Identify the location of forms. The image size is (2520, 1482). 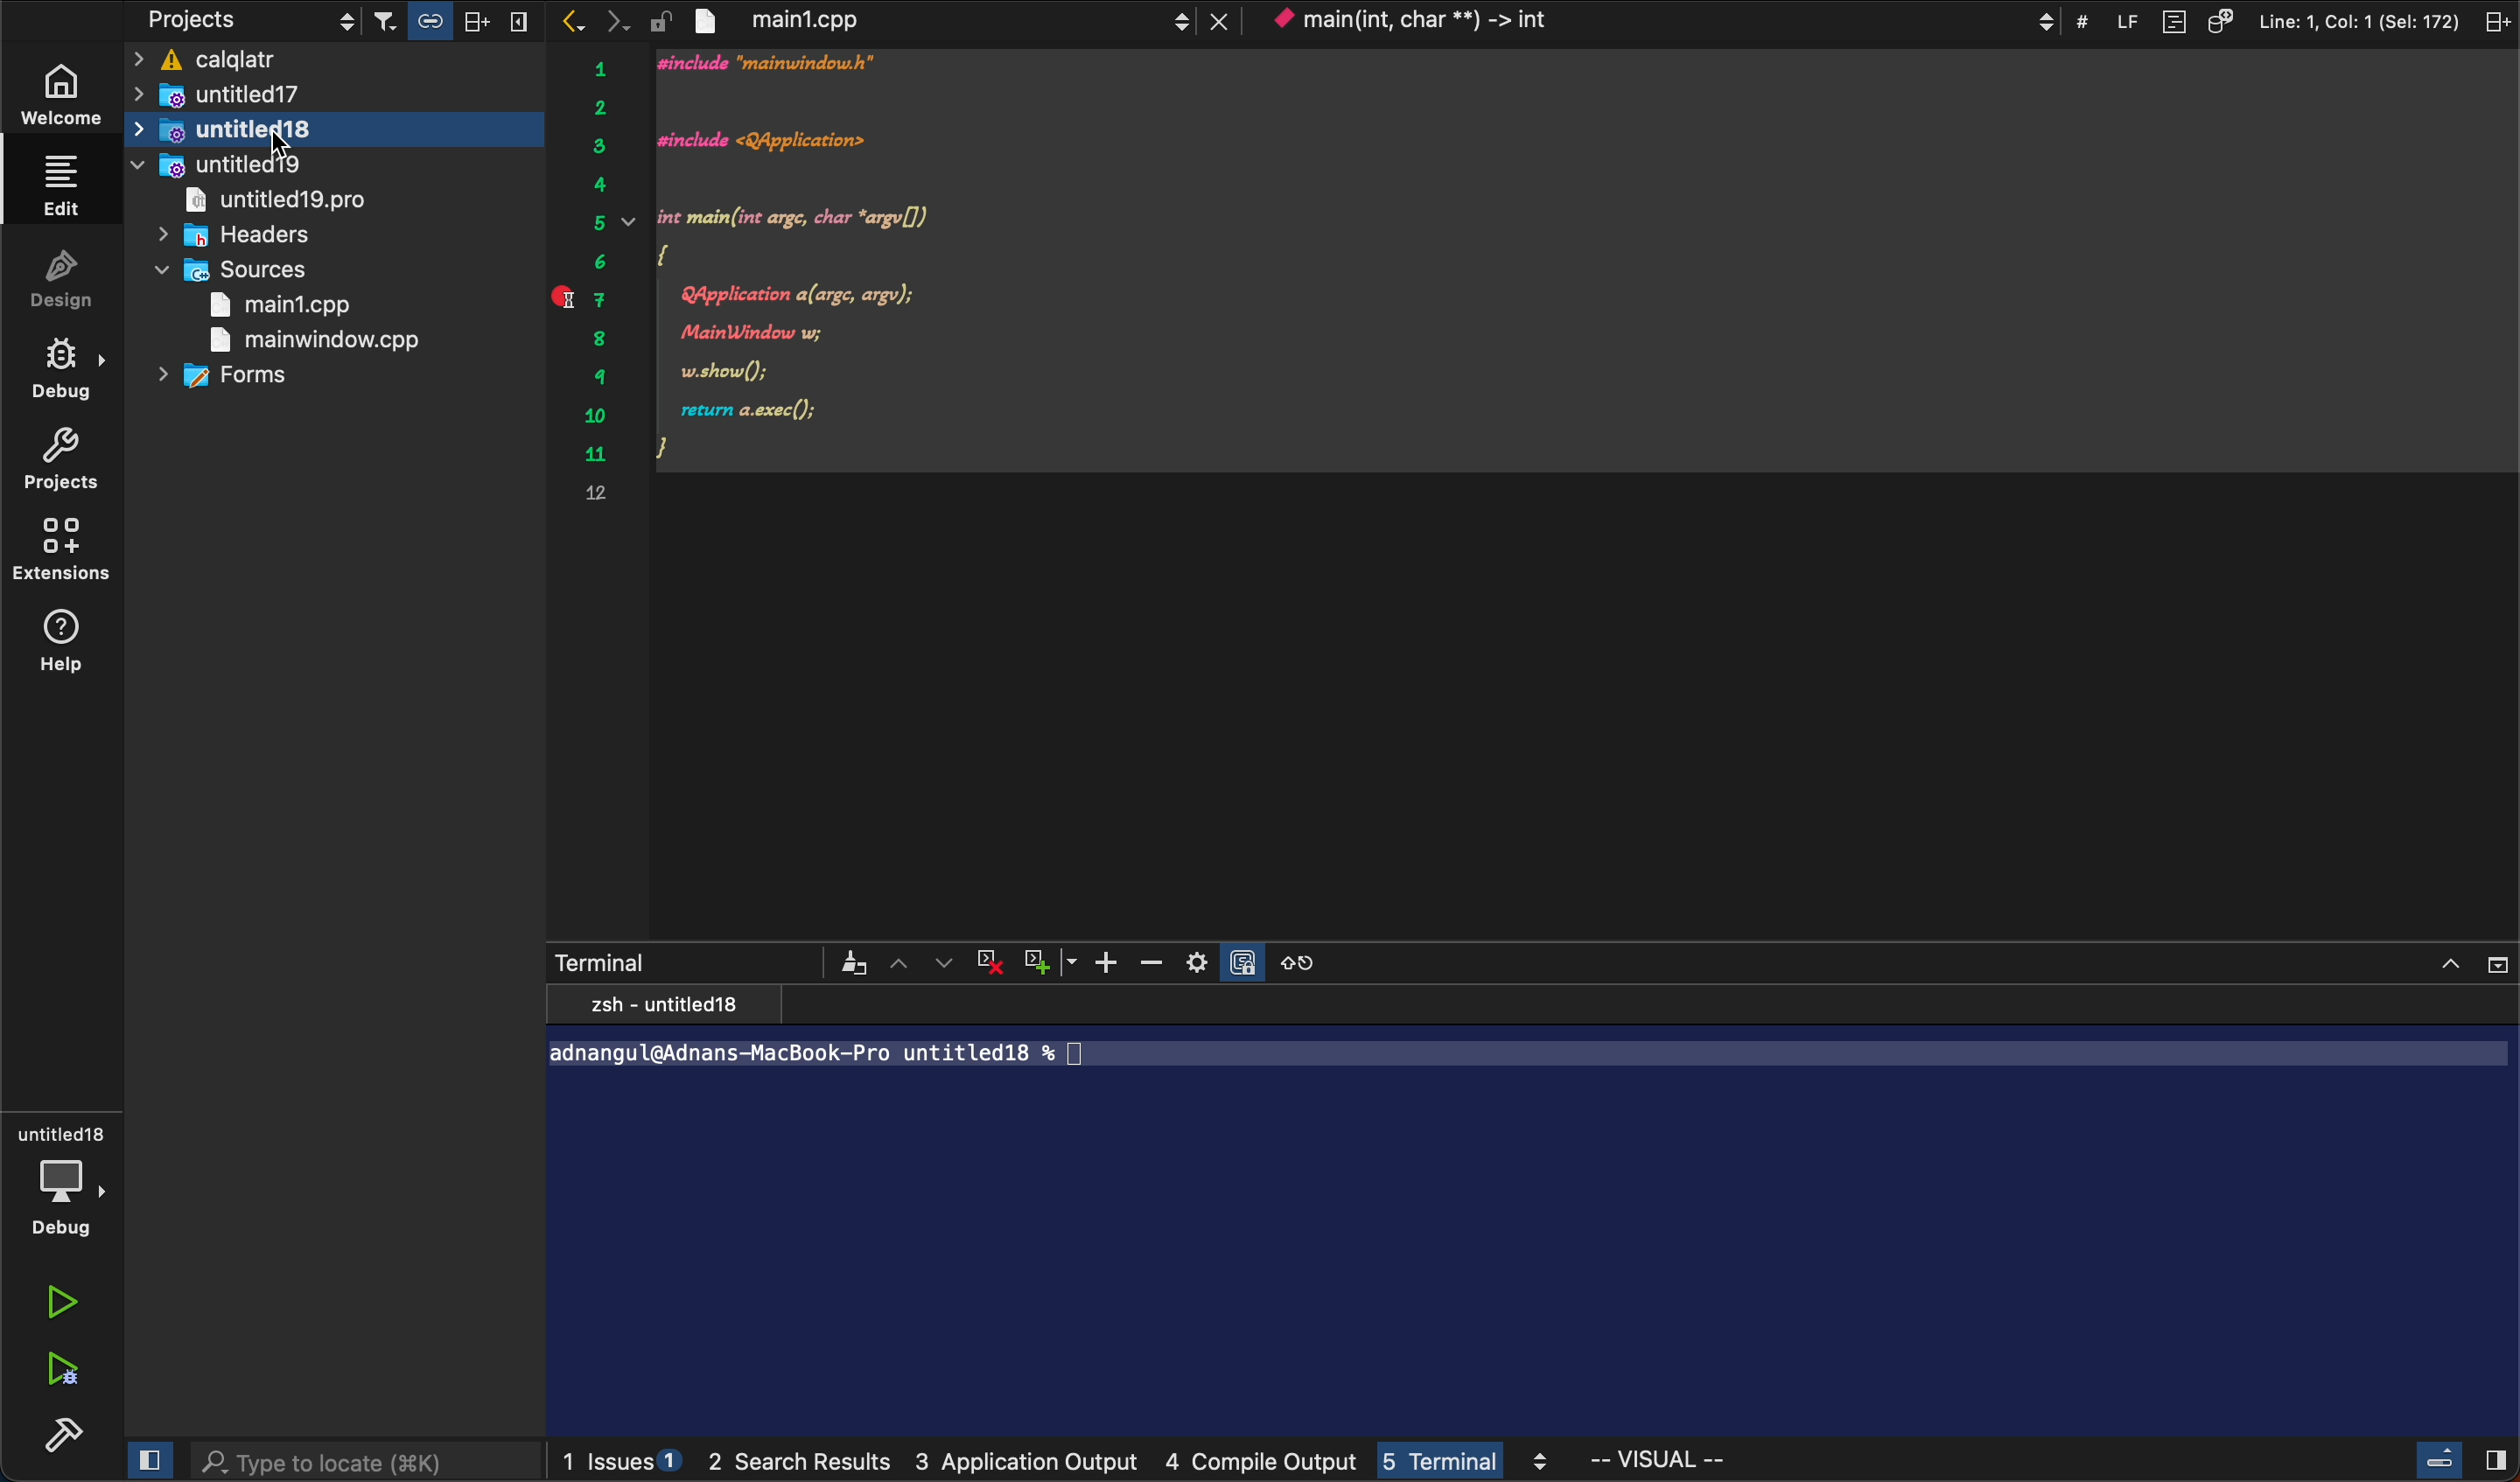
(242, 373).